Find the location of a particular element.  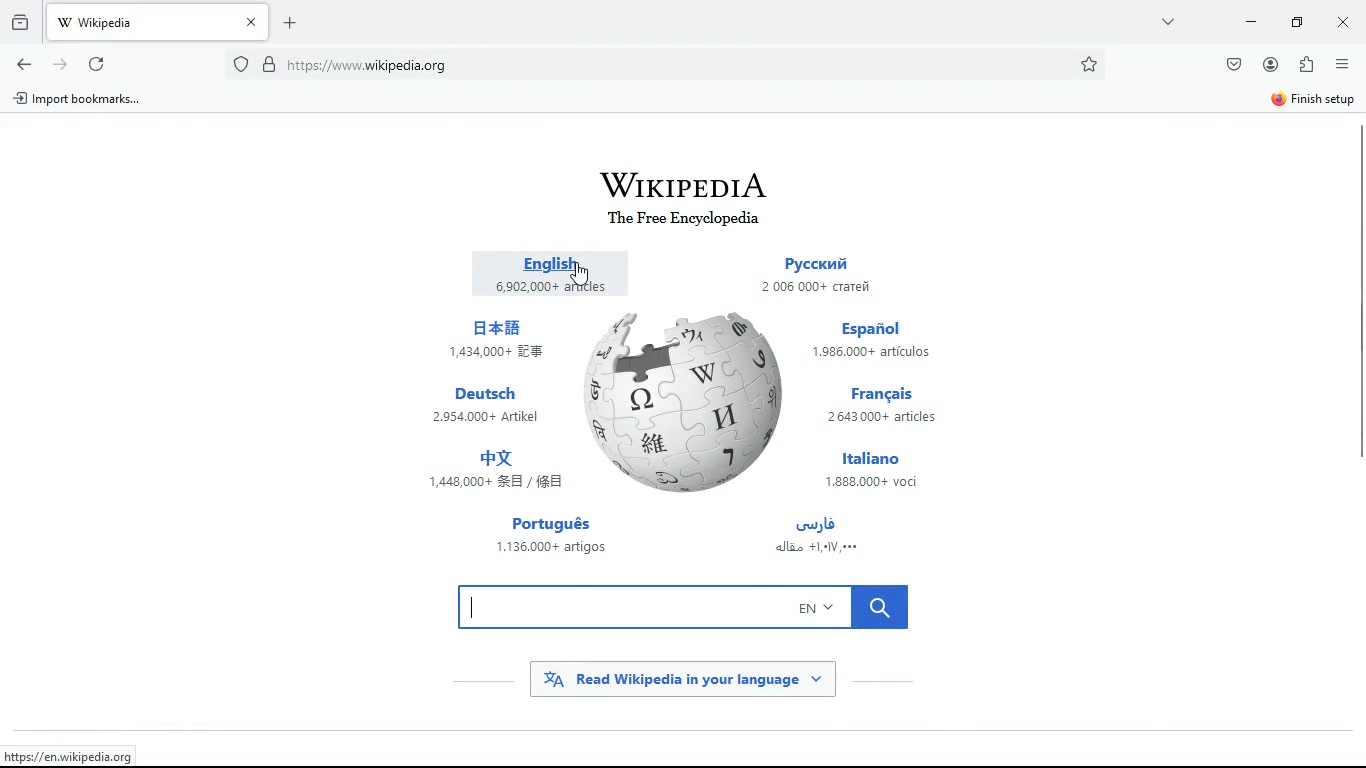

chinese is located at coordinates (499, 338).